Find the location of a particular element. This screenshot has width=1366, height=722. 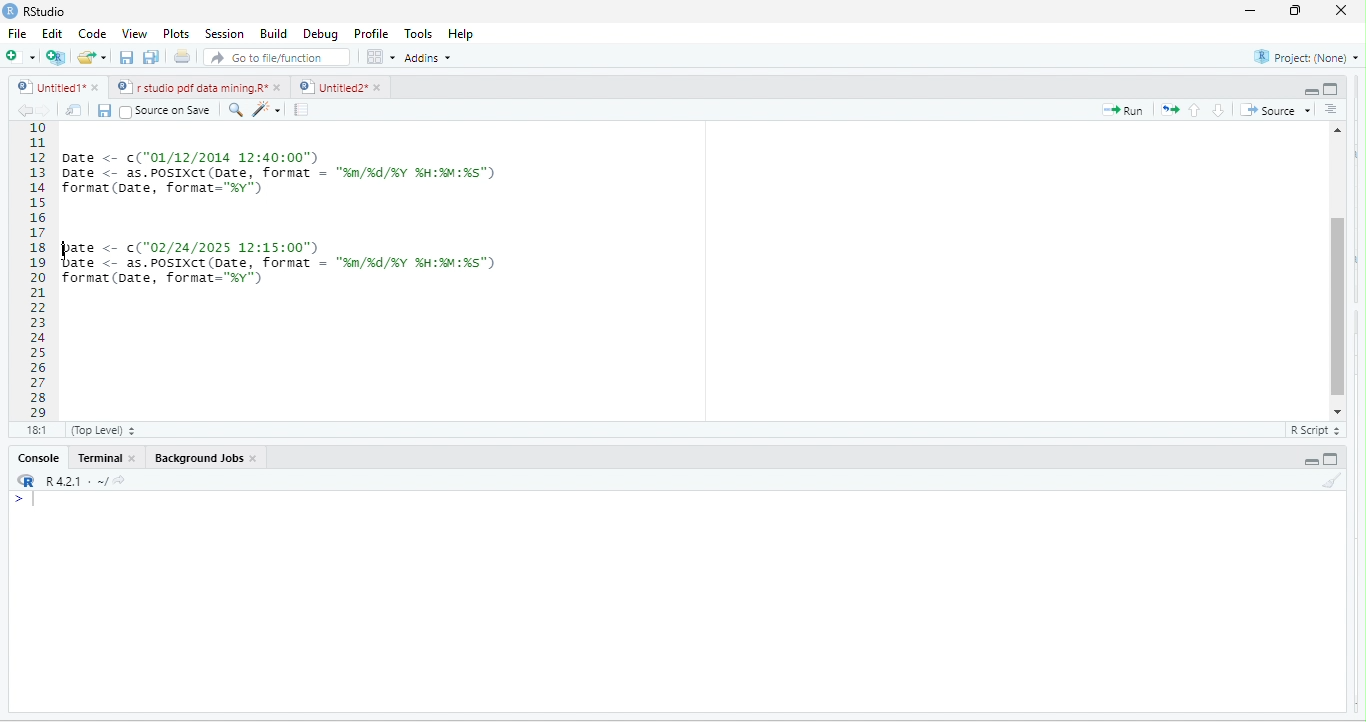

find/ replace is located at coordinates (232, 110).